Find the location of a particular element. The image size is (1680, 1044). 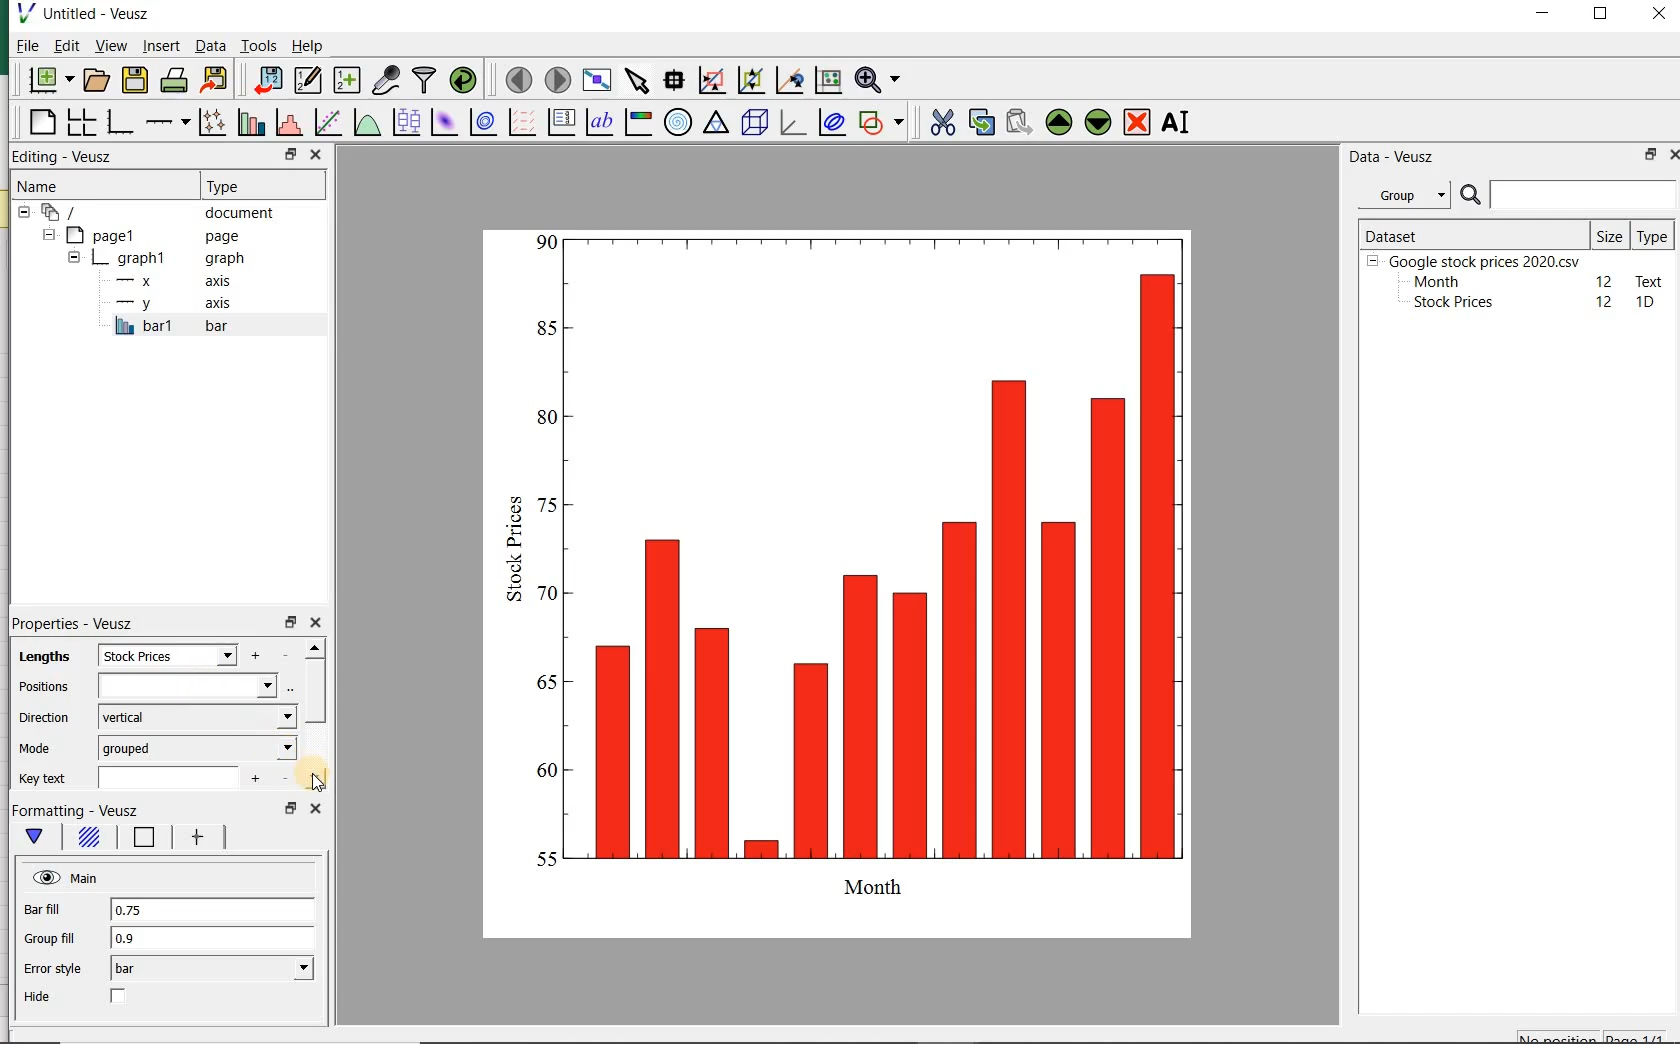

zoom function menus is located at coordinates (881, 81).